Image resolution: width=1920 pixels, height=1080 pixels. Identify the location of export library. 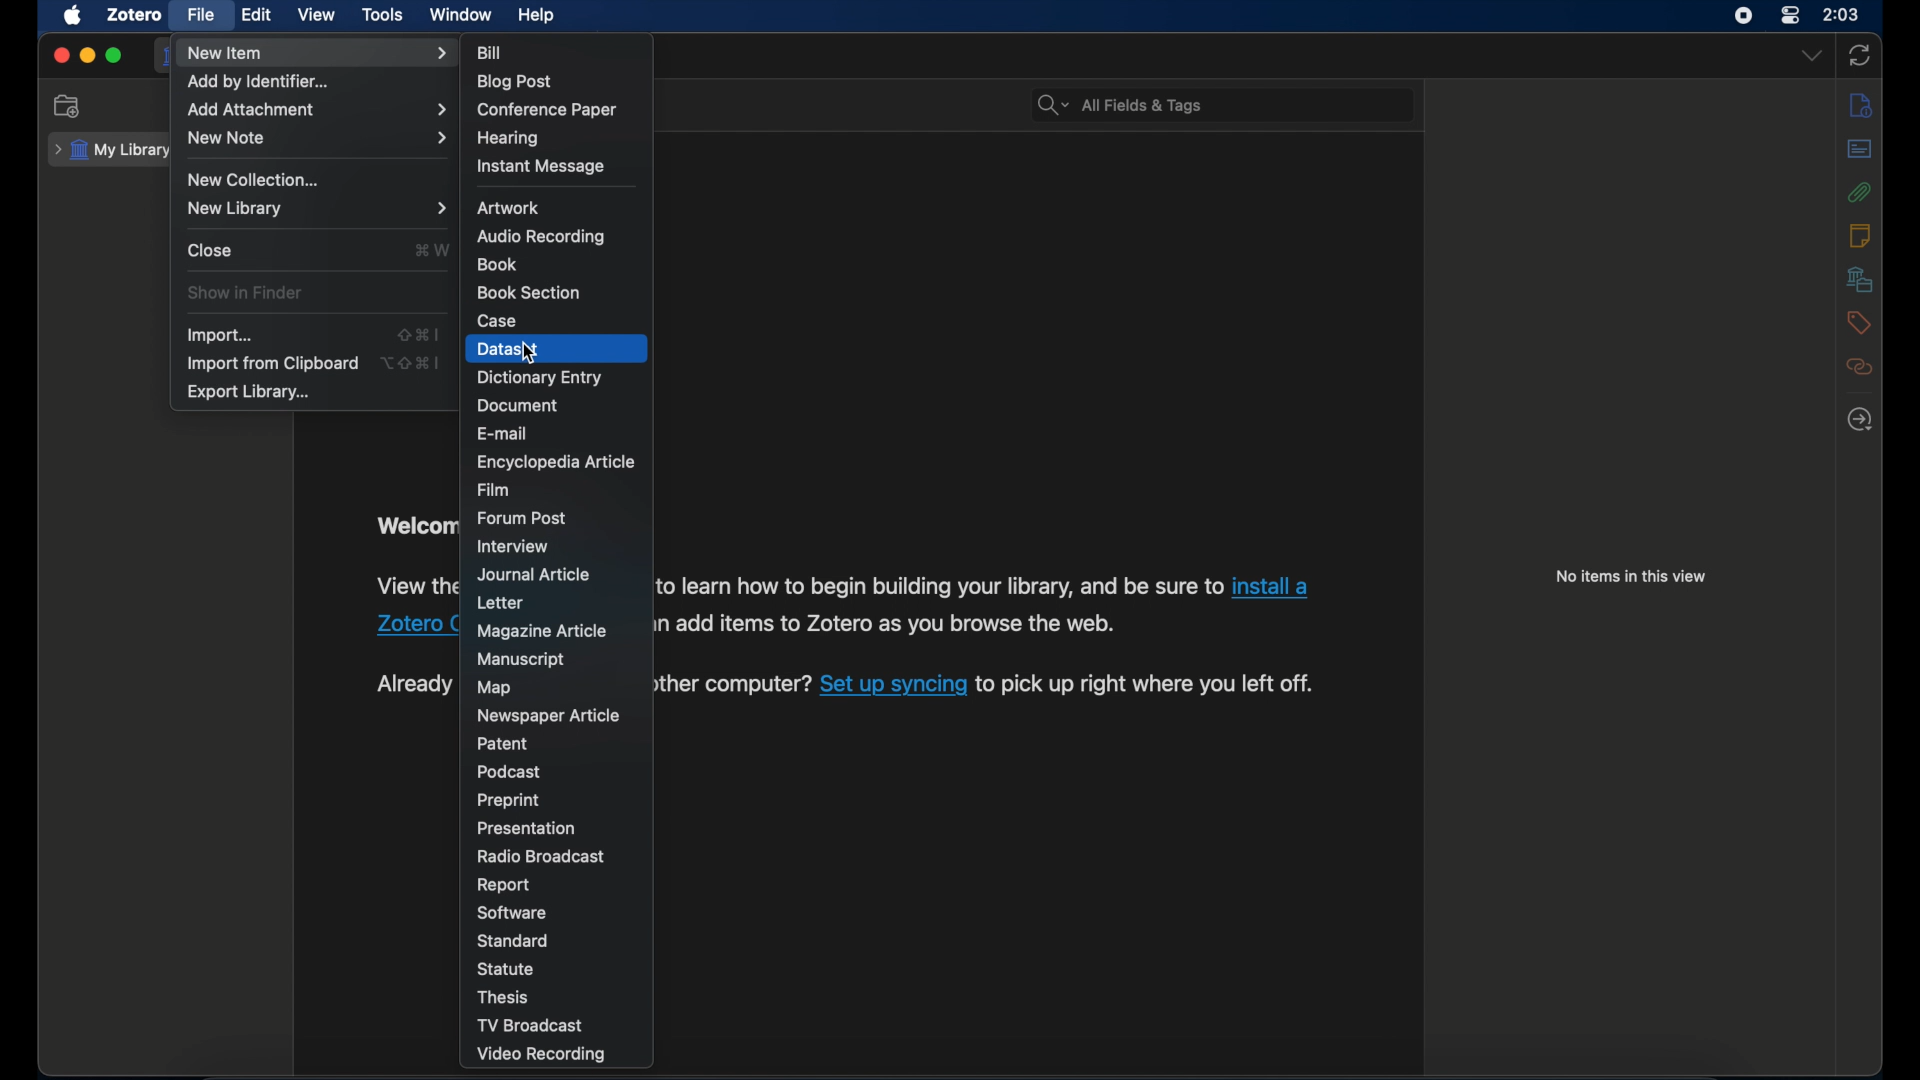
(247, 392).